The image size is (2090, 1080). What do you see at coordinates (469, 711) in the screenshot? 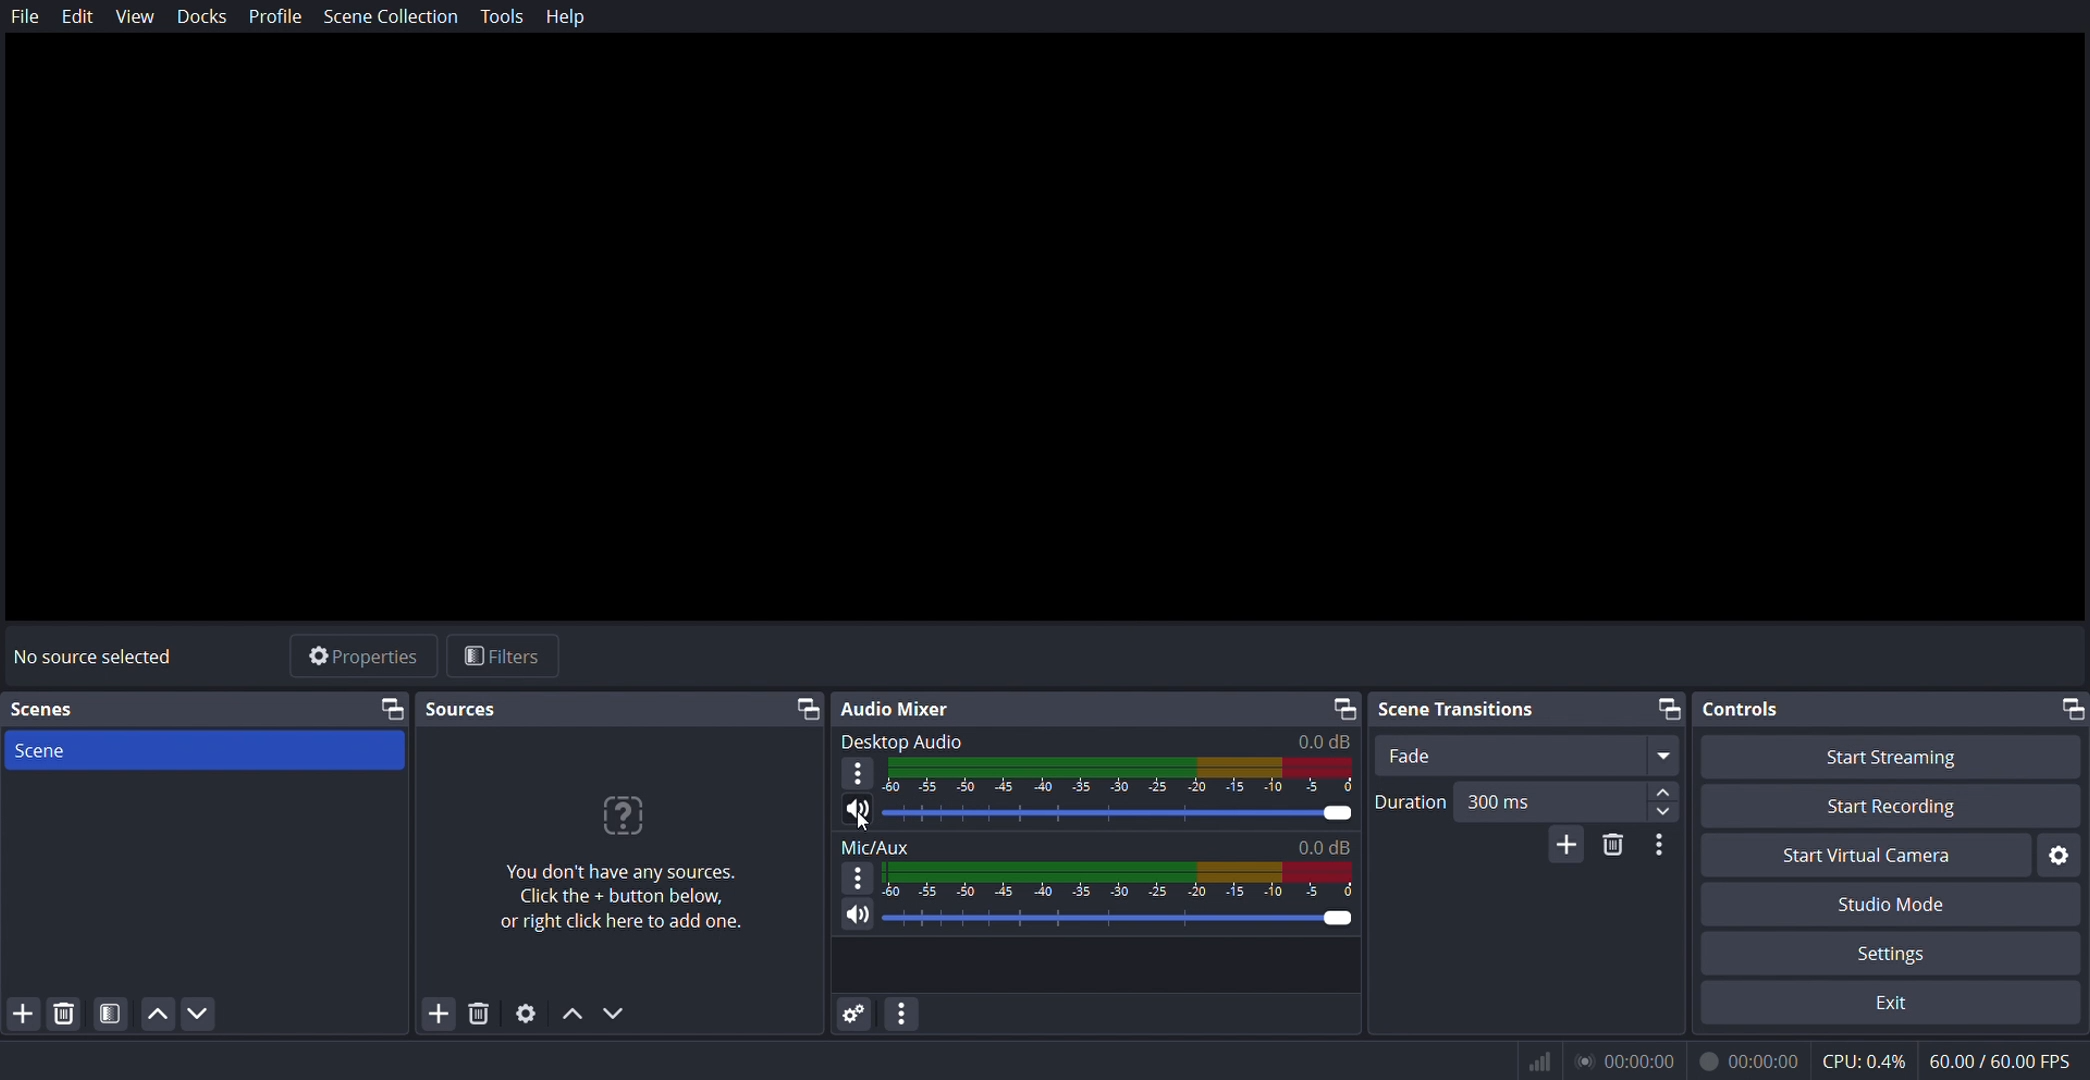
I see `sources` at bounding box center [469, 711].